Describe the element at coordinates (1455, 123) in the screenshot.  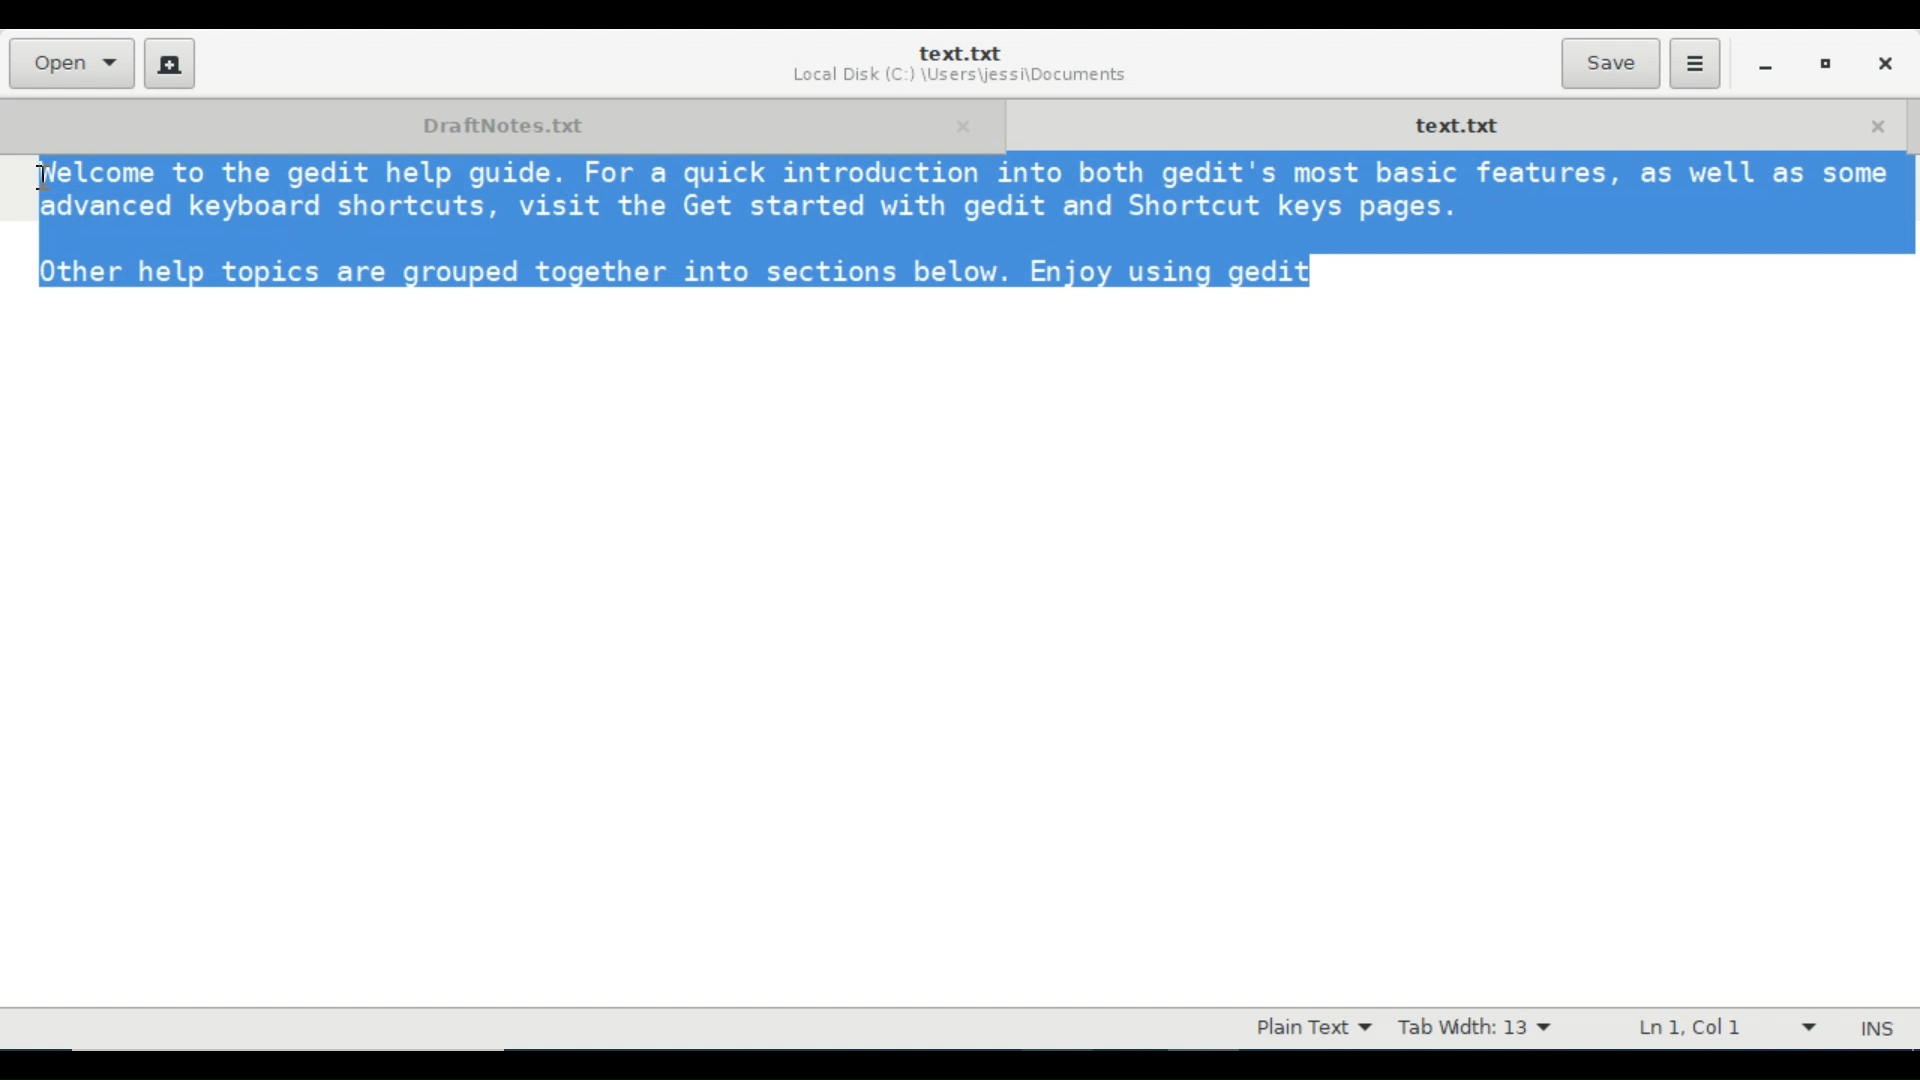
I see `Current tan` at that location.